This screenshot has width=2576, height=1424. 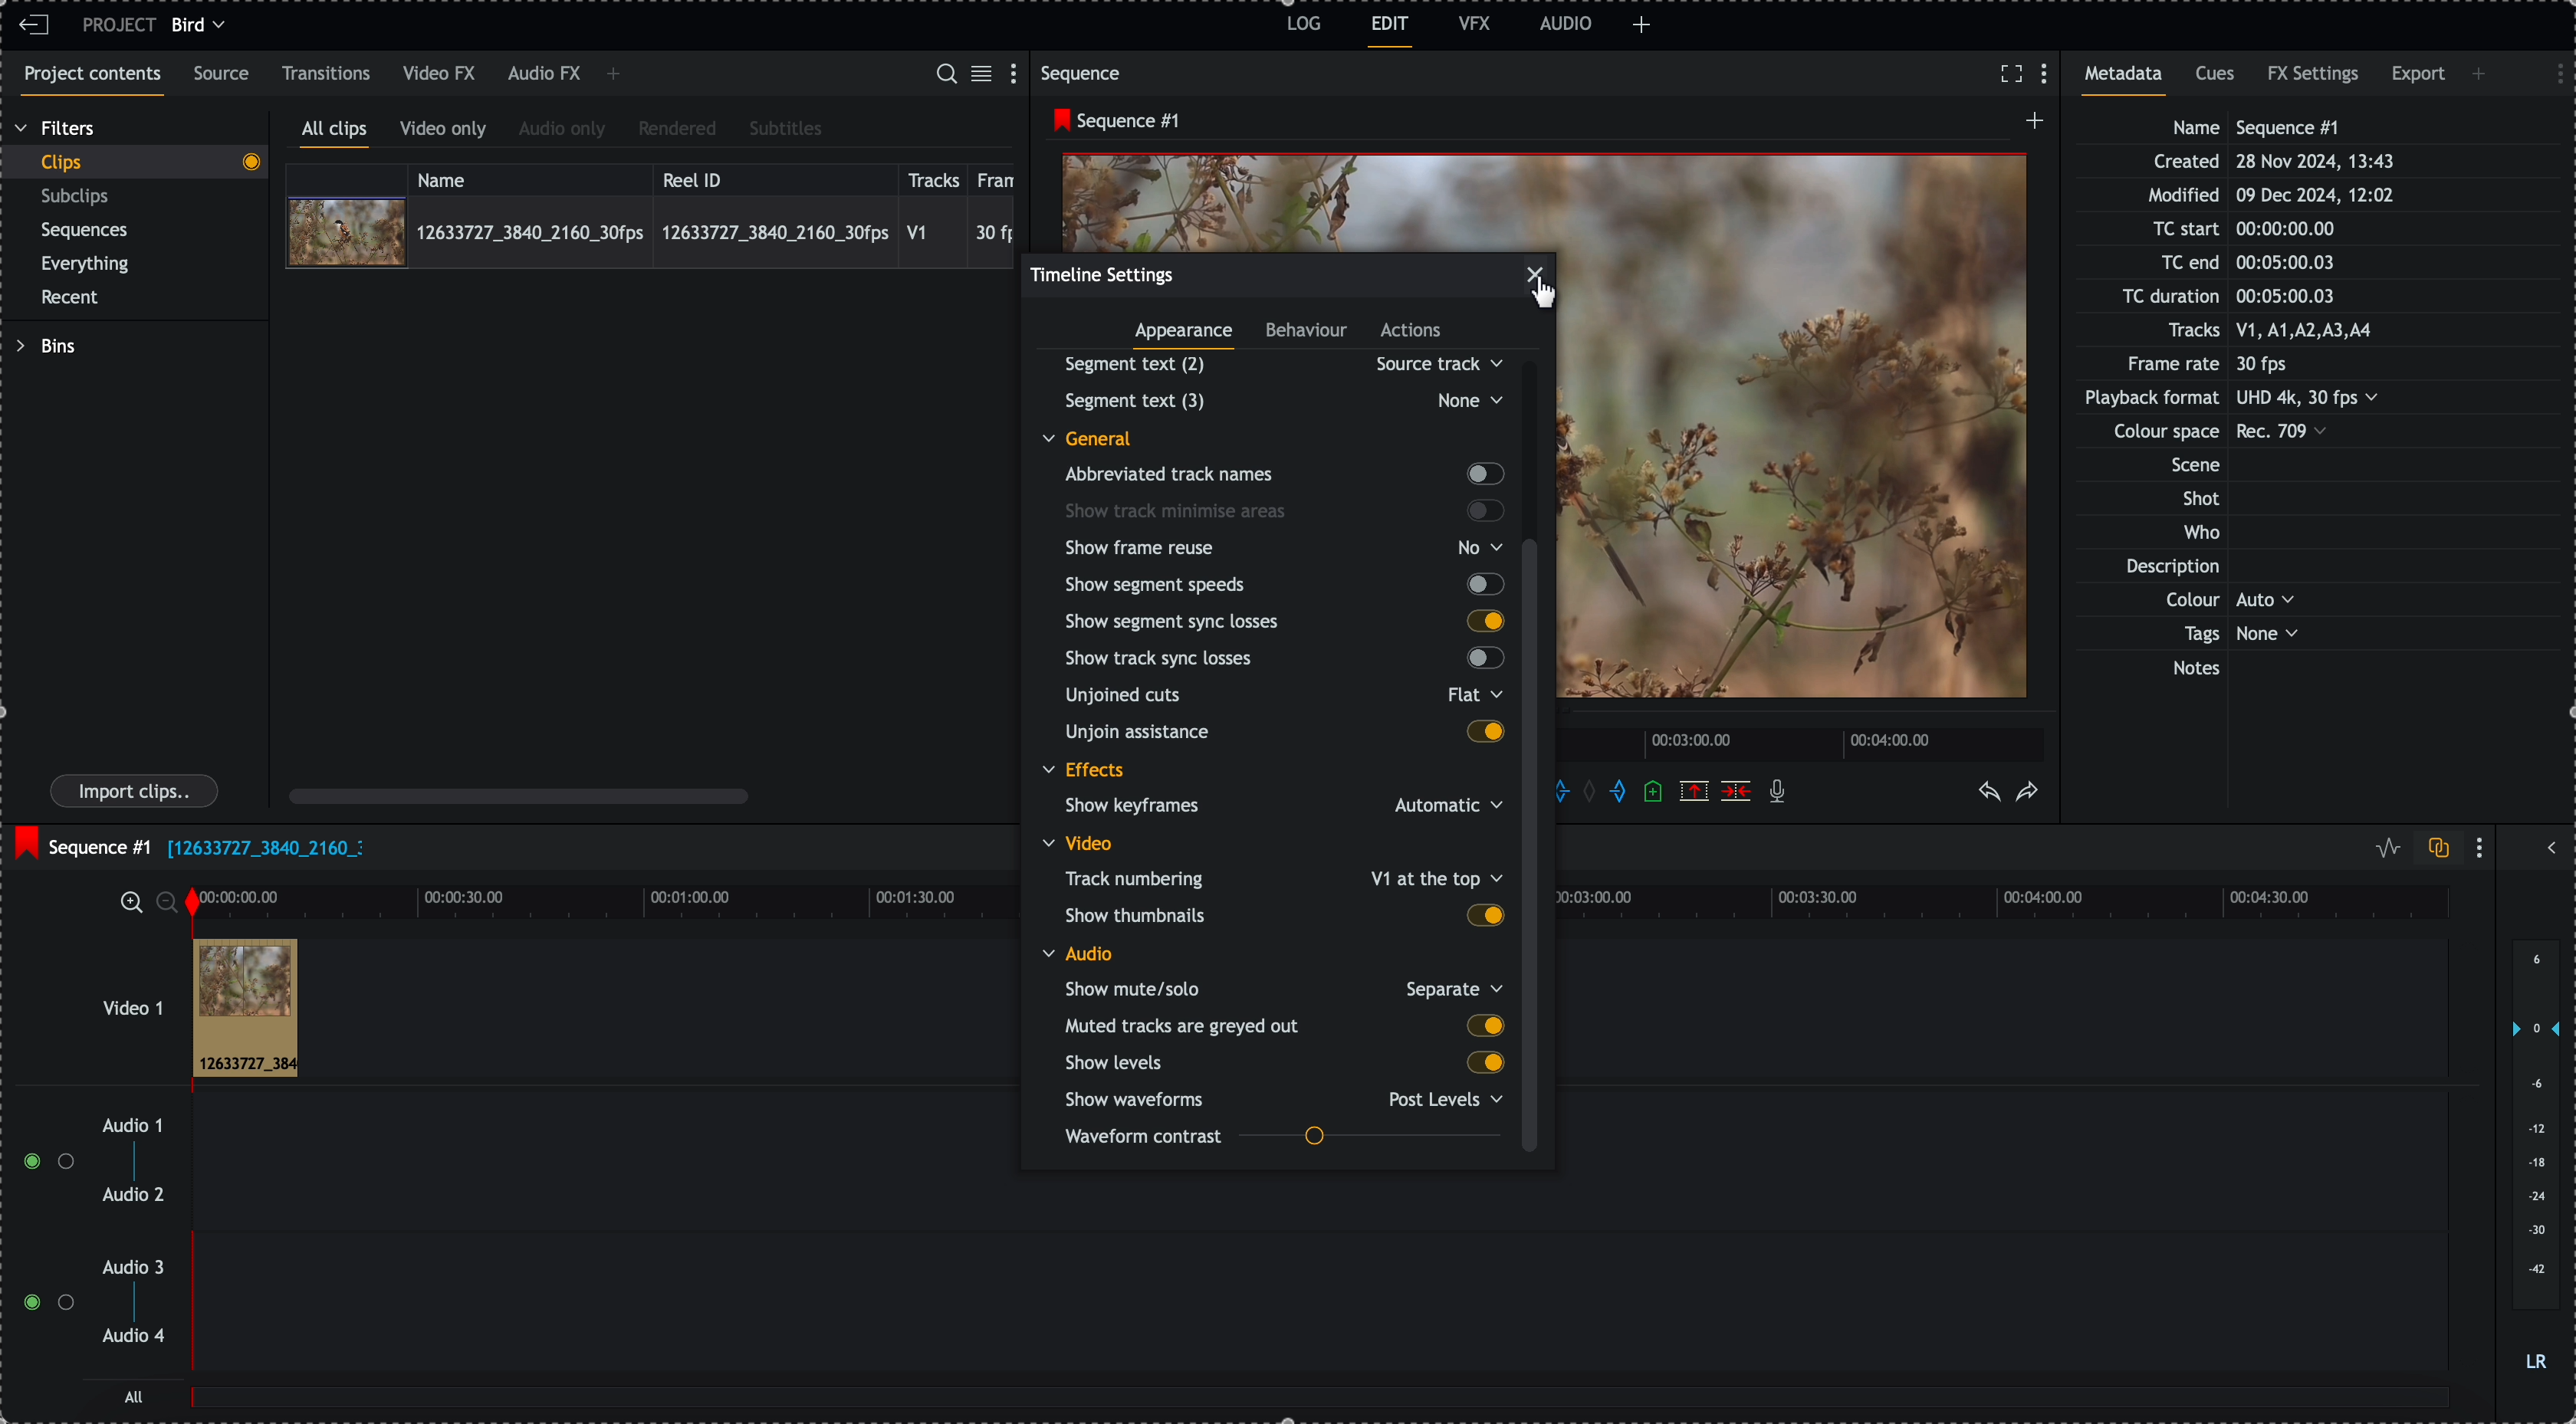 What do you see at coordinates (132, 1337) in the screenshot?
I see `audio 4` at bounding box center [132, 1337].